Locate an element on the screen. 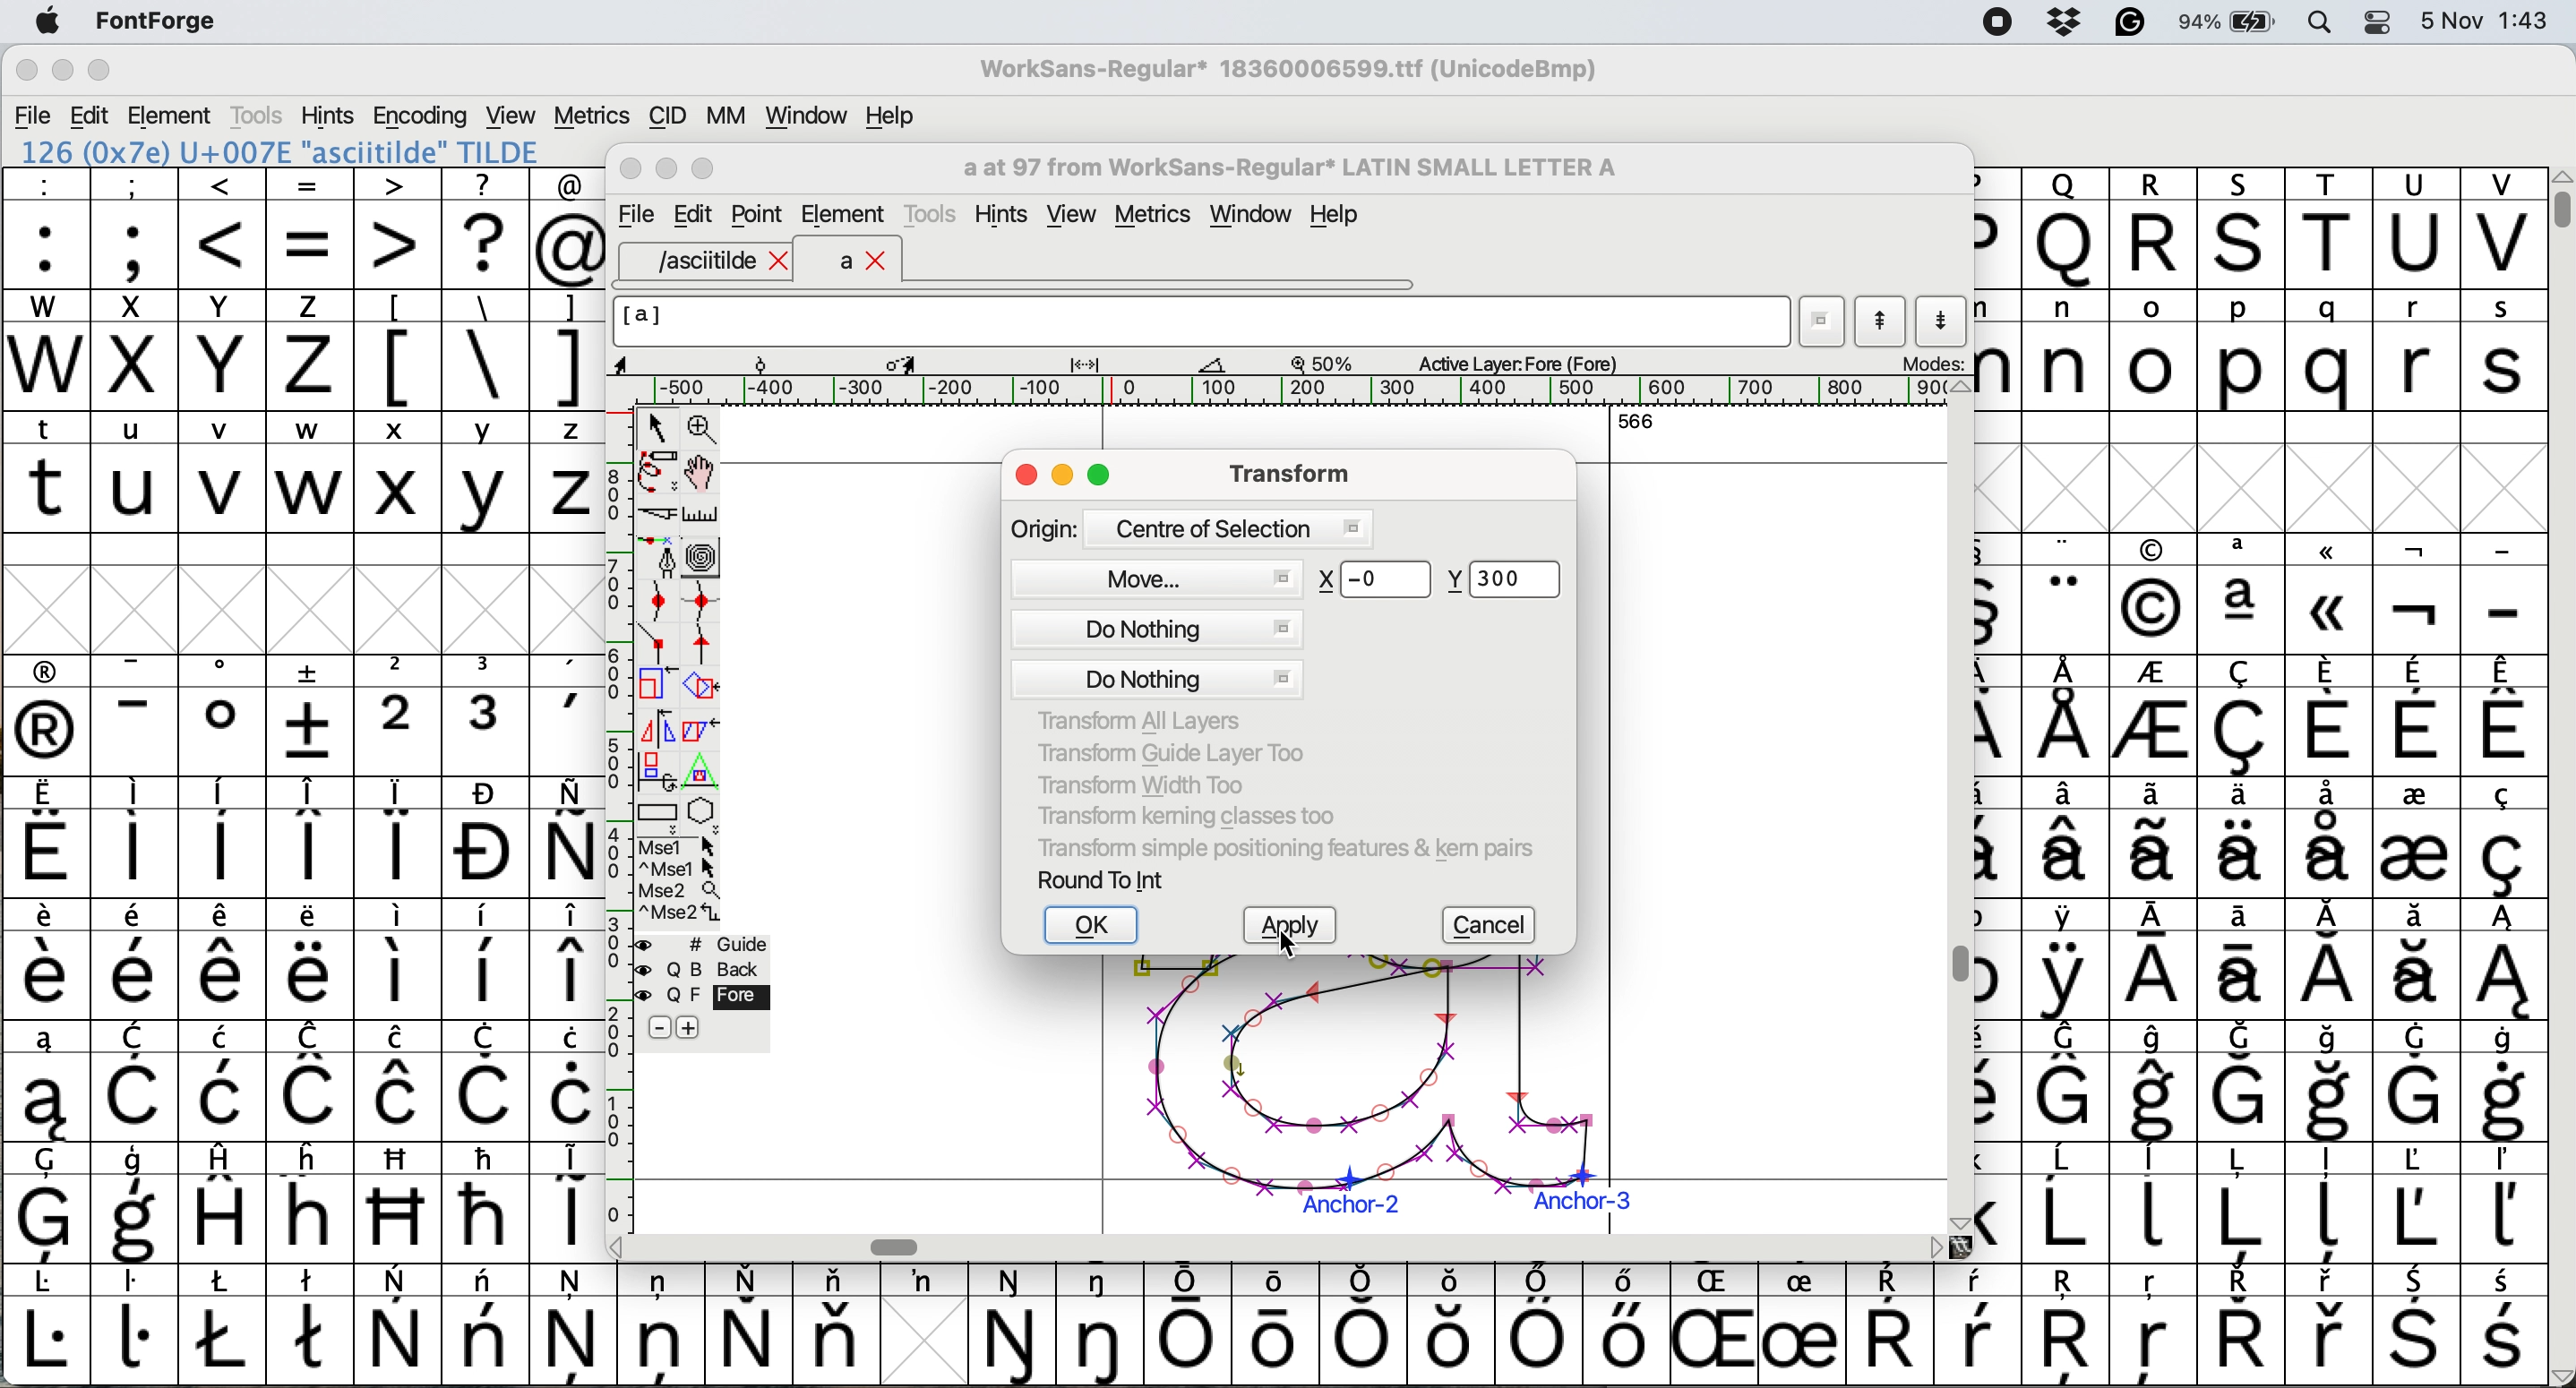  add a  point then drag out its control points is located at coordinates (659, 556).